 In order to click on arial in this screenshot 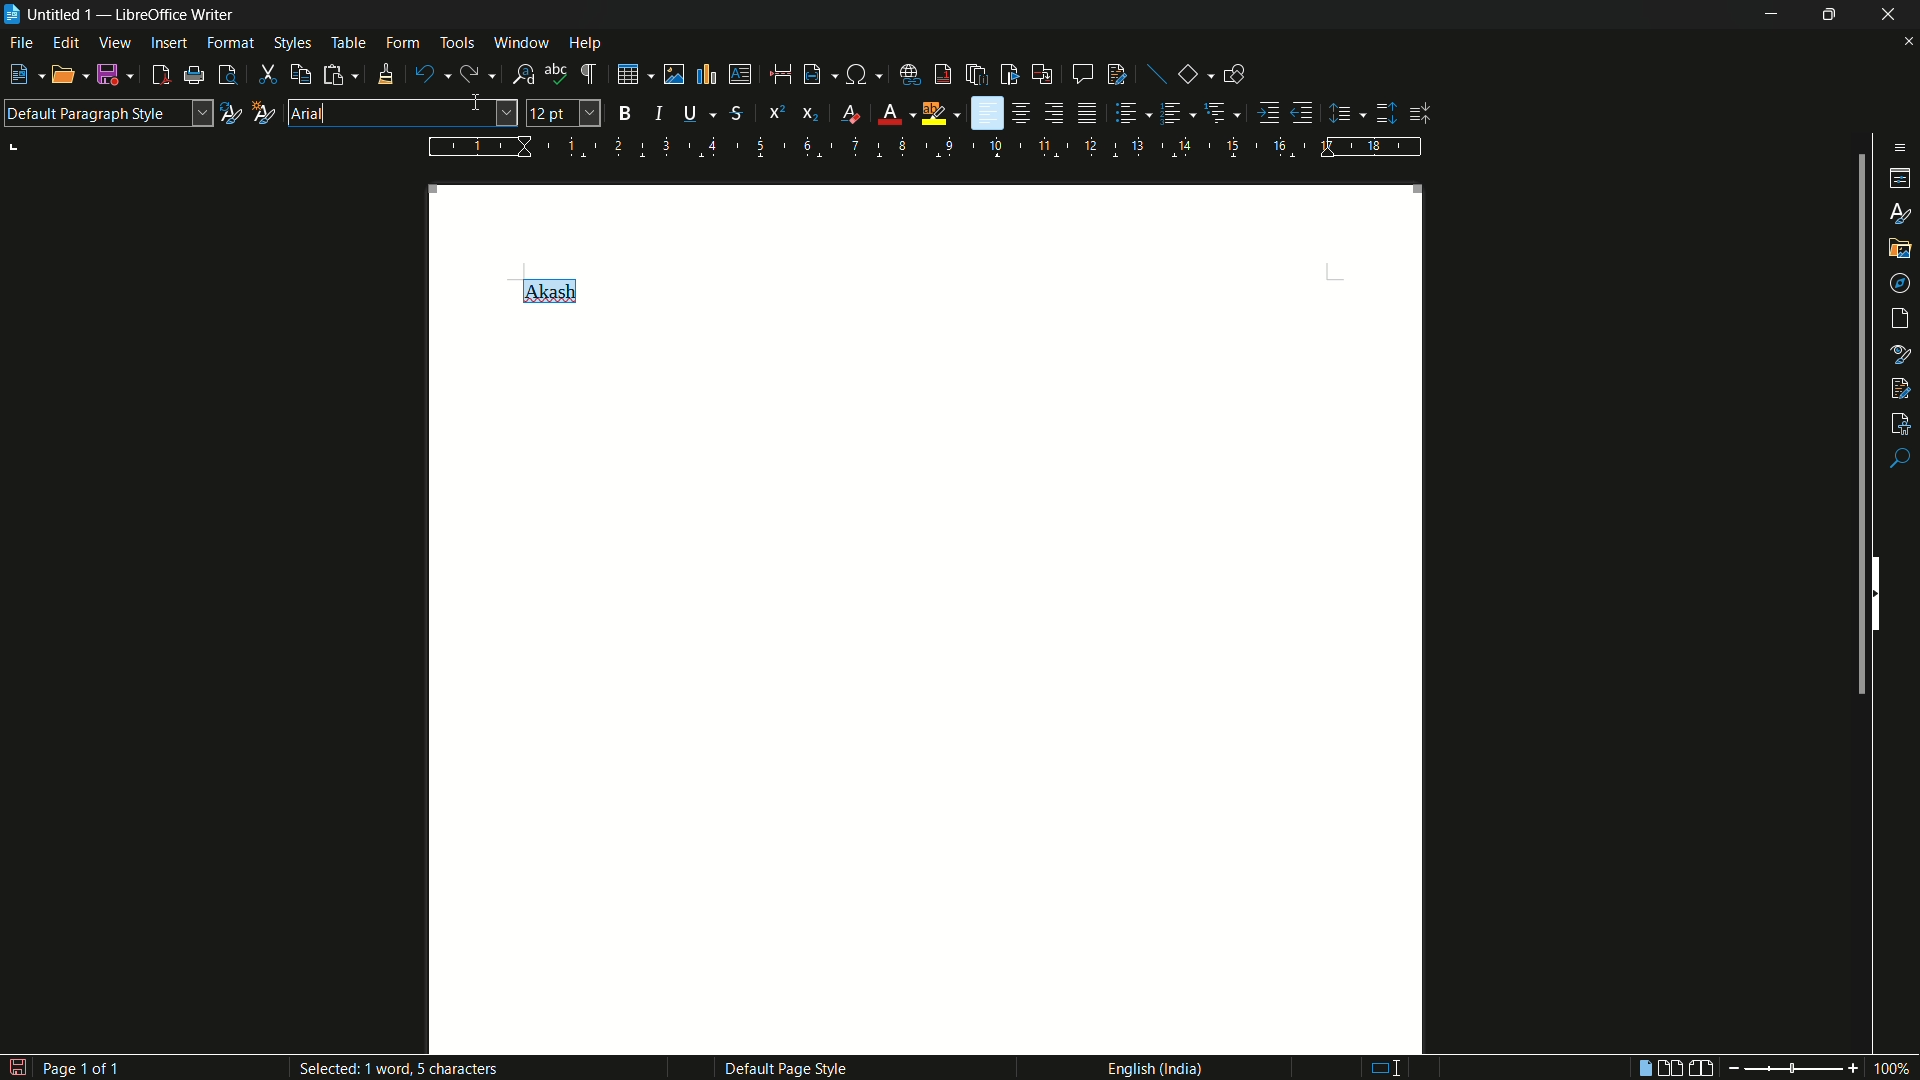, I will do `click(309, 113)`.